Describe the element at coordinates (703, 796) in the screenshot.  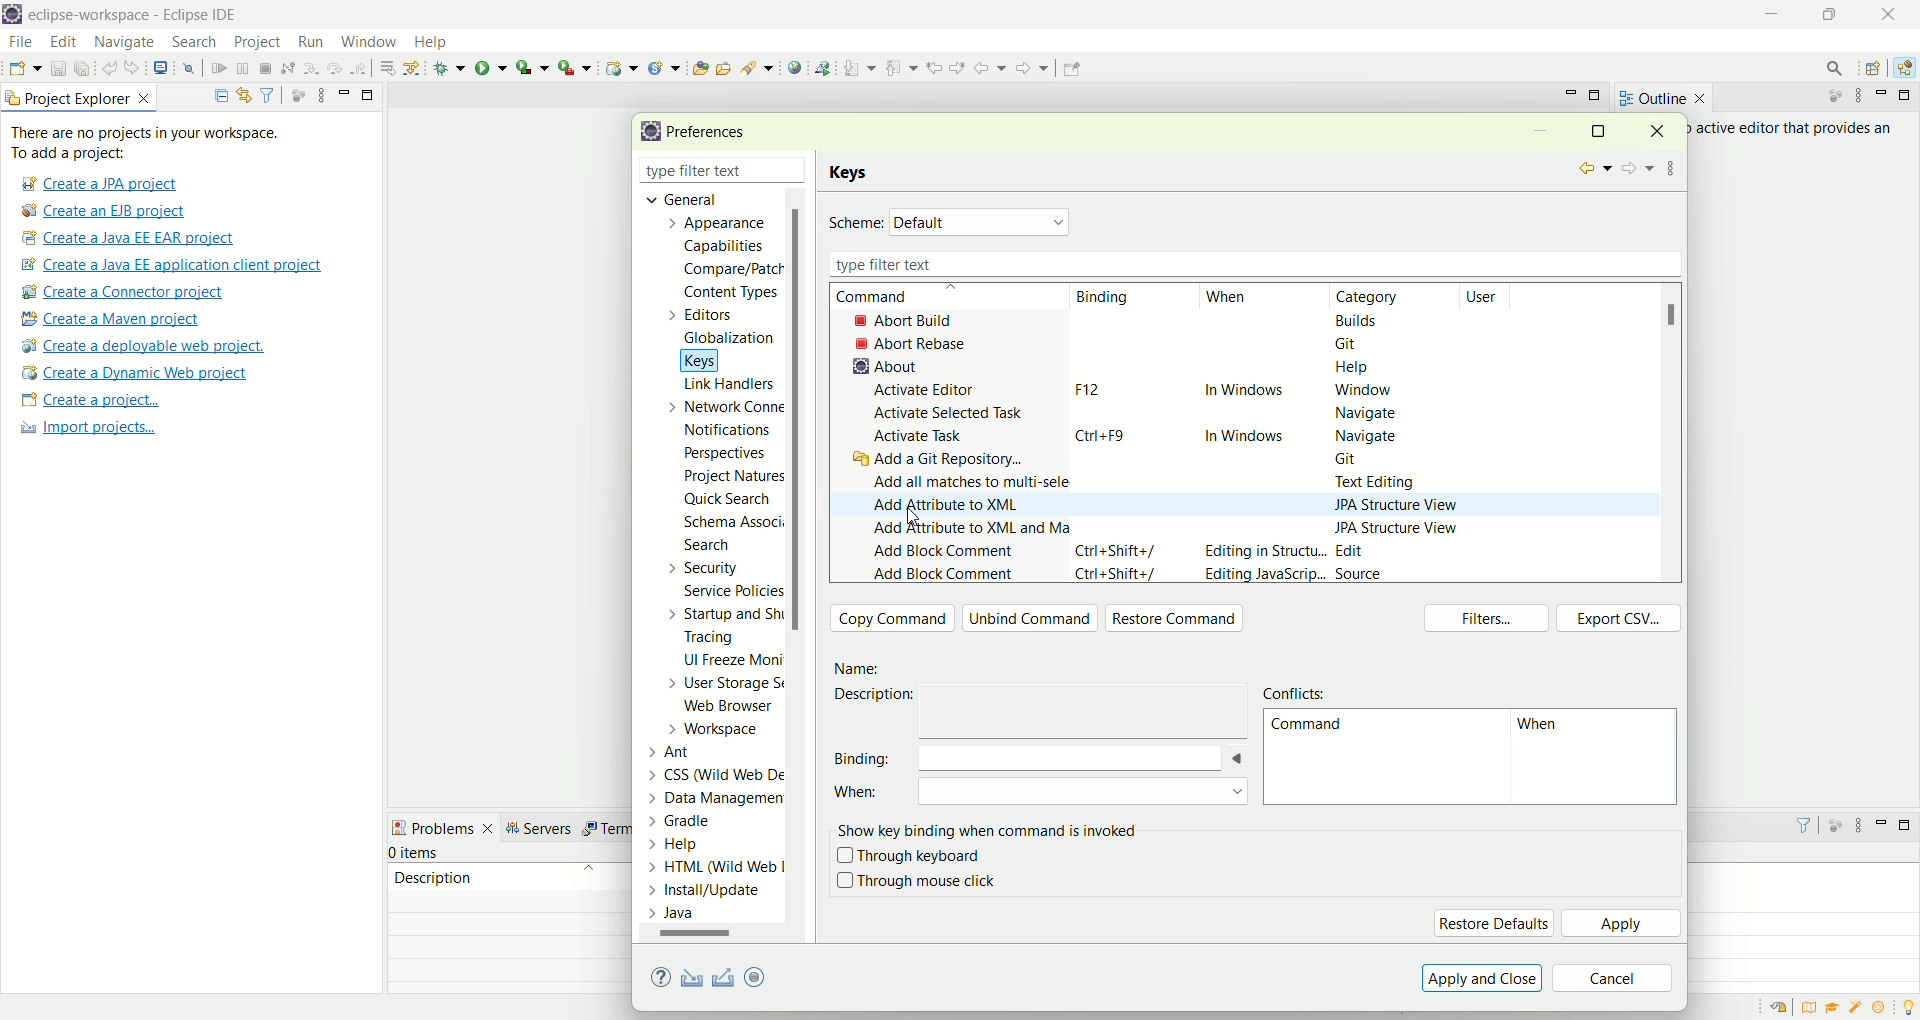
I see ` Data Management` at that location.